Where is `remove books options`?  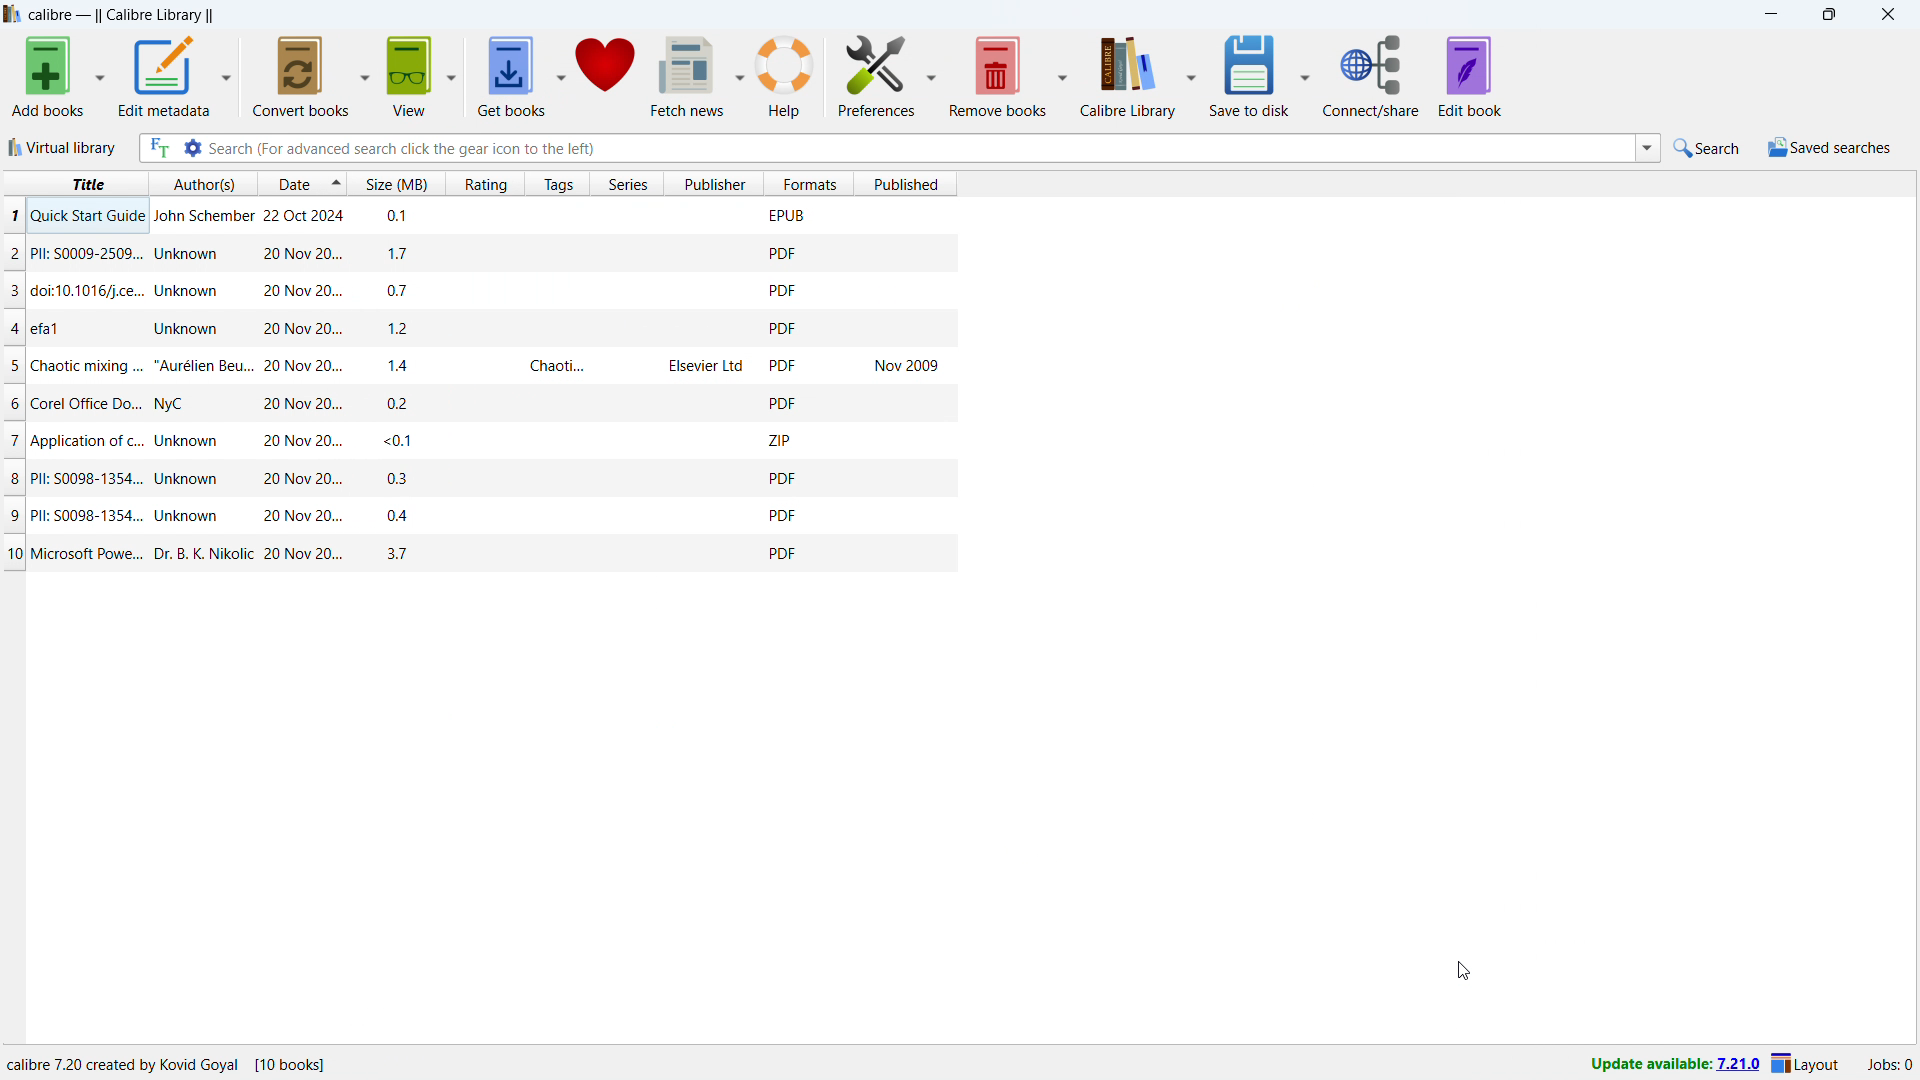 remove books options is located at coordinates (1063, 74).